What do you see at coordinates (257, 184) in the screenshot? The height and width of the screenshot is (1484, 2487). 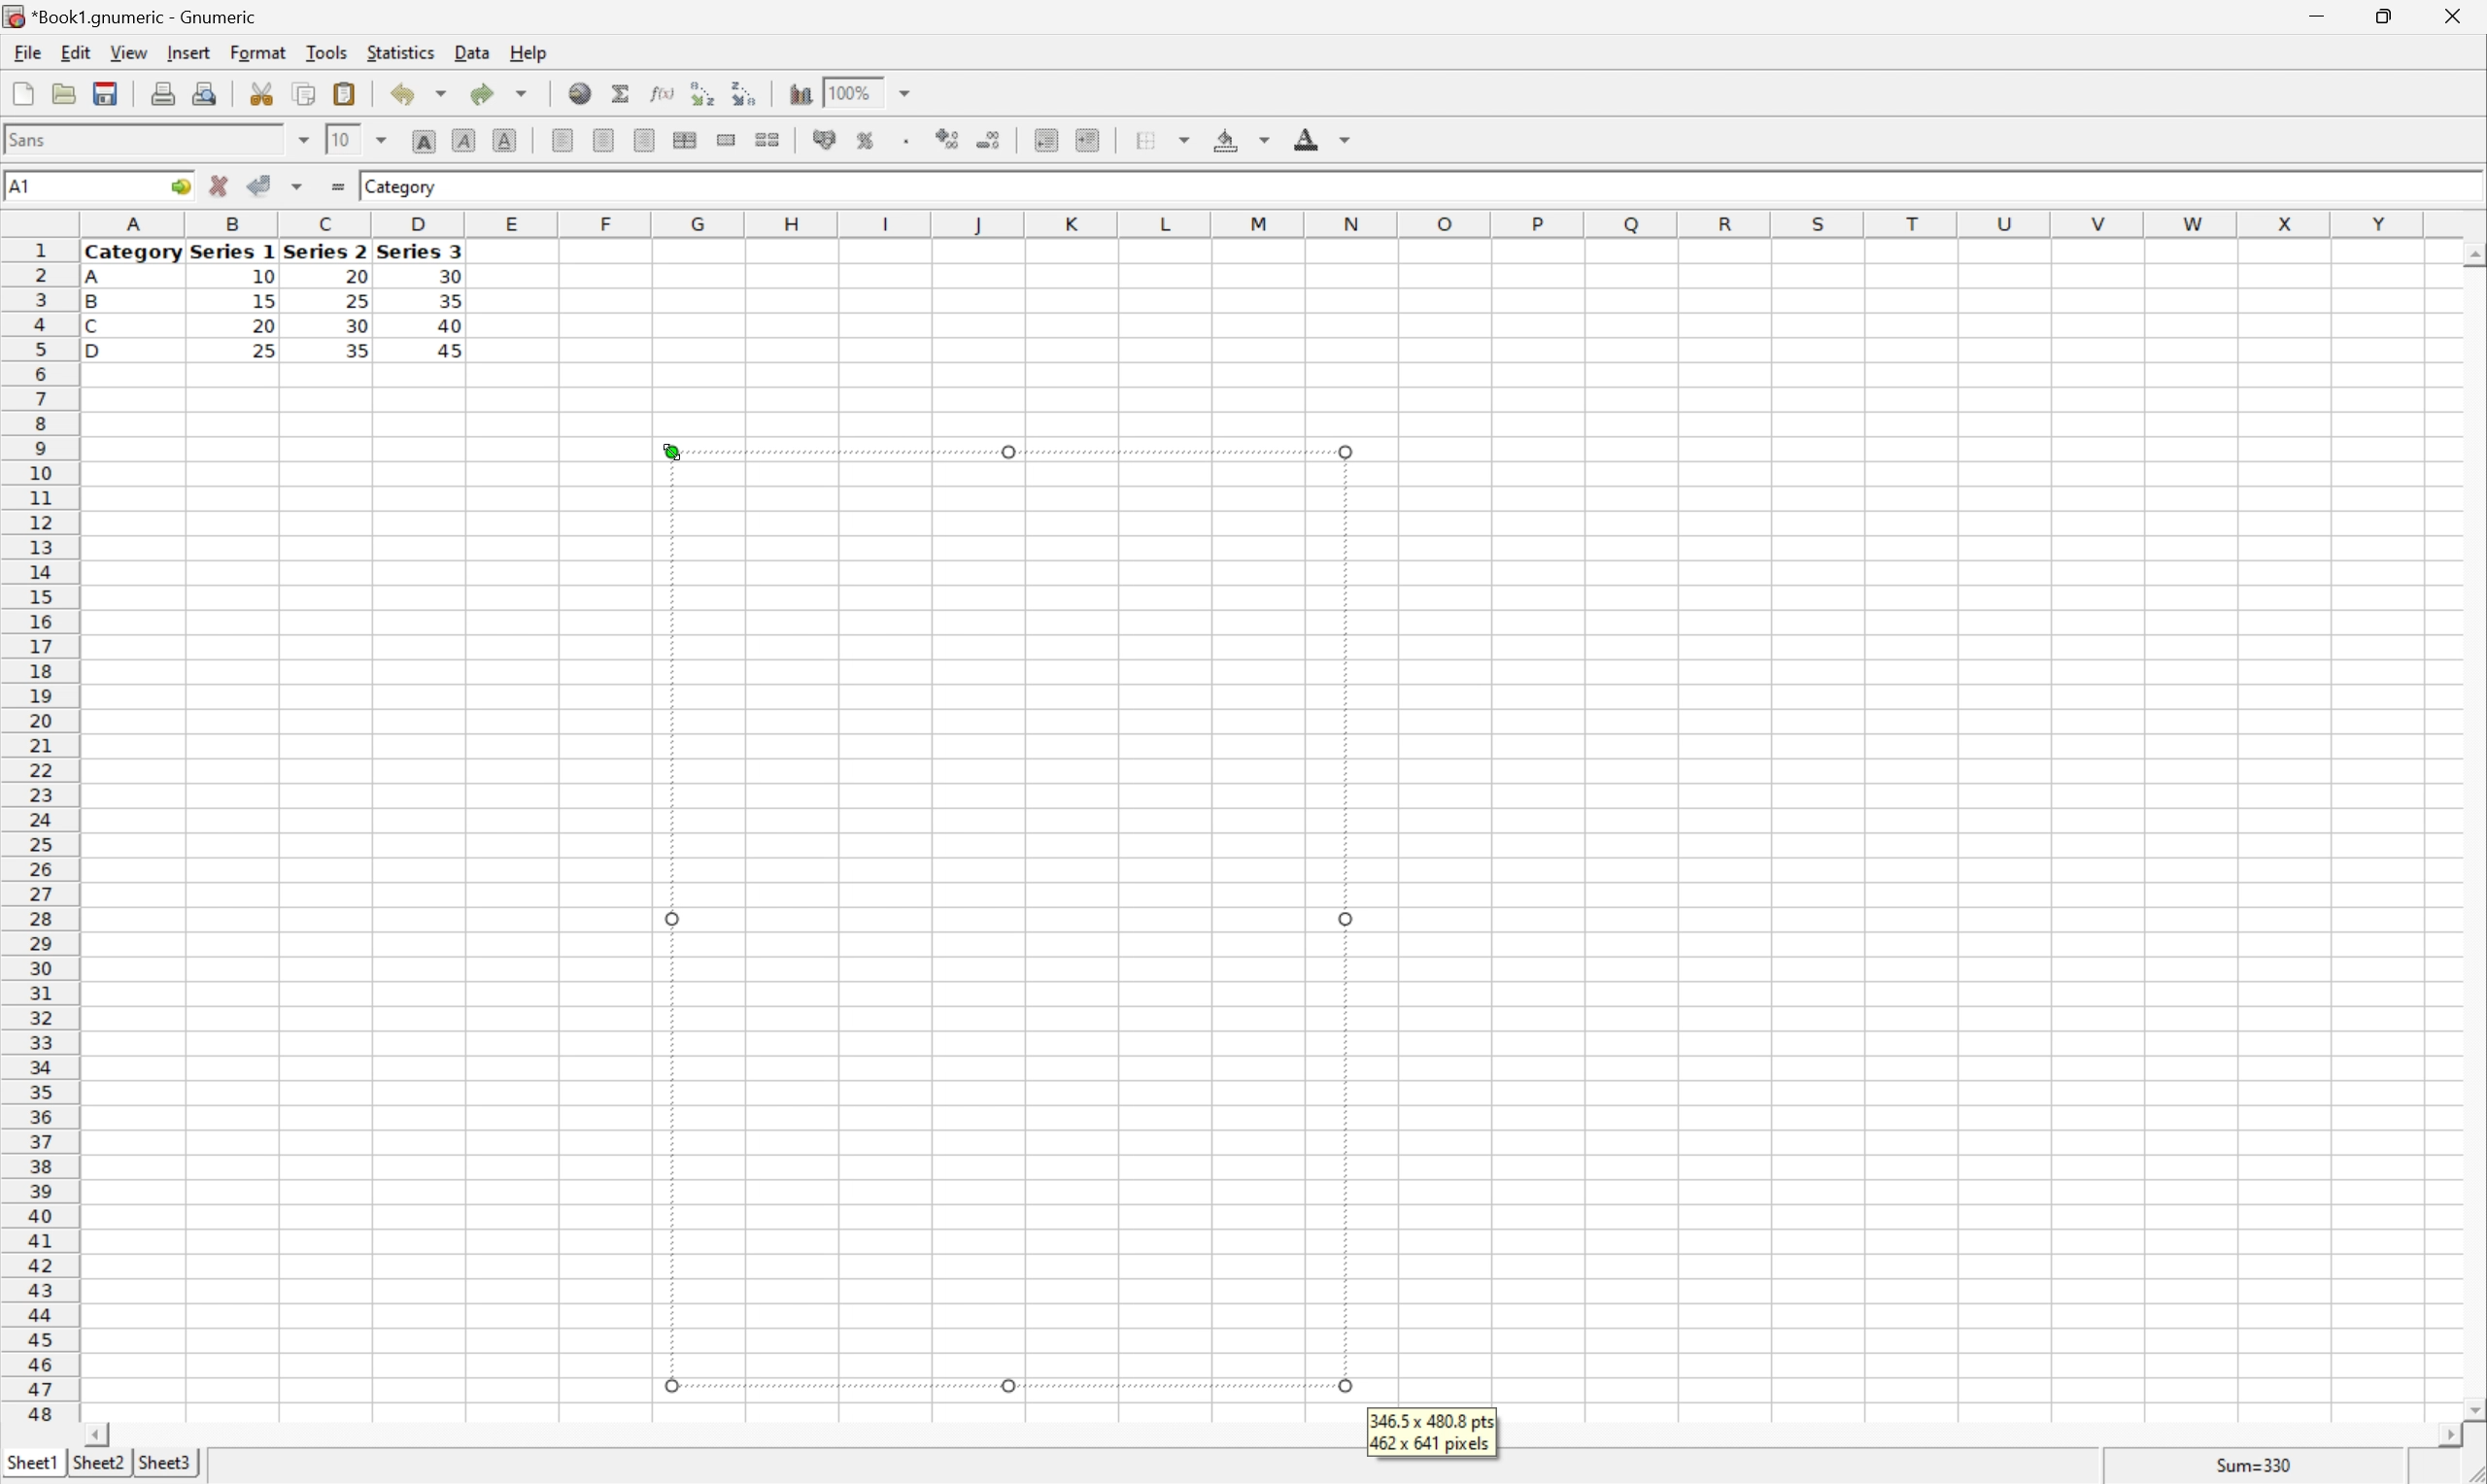 I see `Accept changes` at bounding box center [257, 184].